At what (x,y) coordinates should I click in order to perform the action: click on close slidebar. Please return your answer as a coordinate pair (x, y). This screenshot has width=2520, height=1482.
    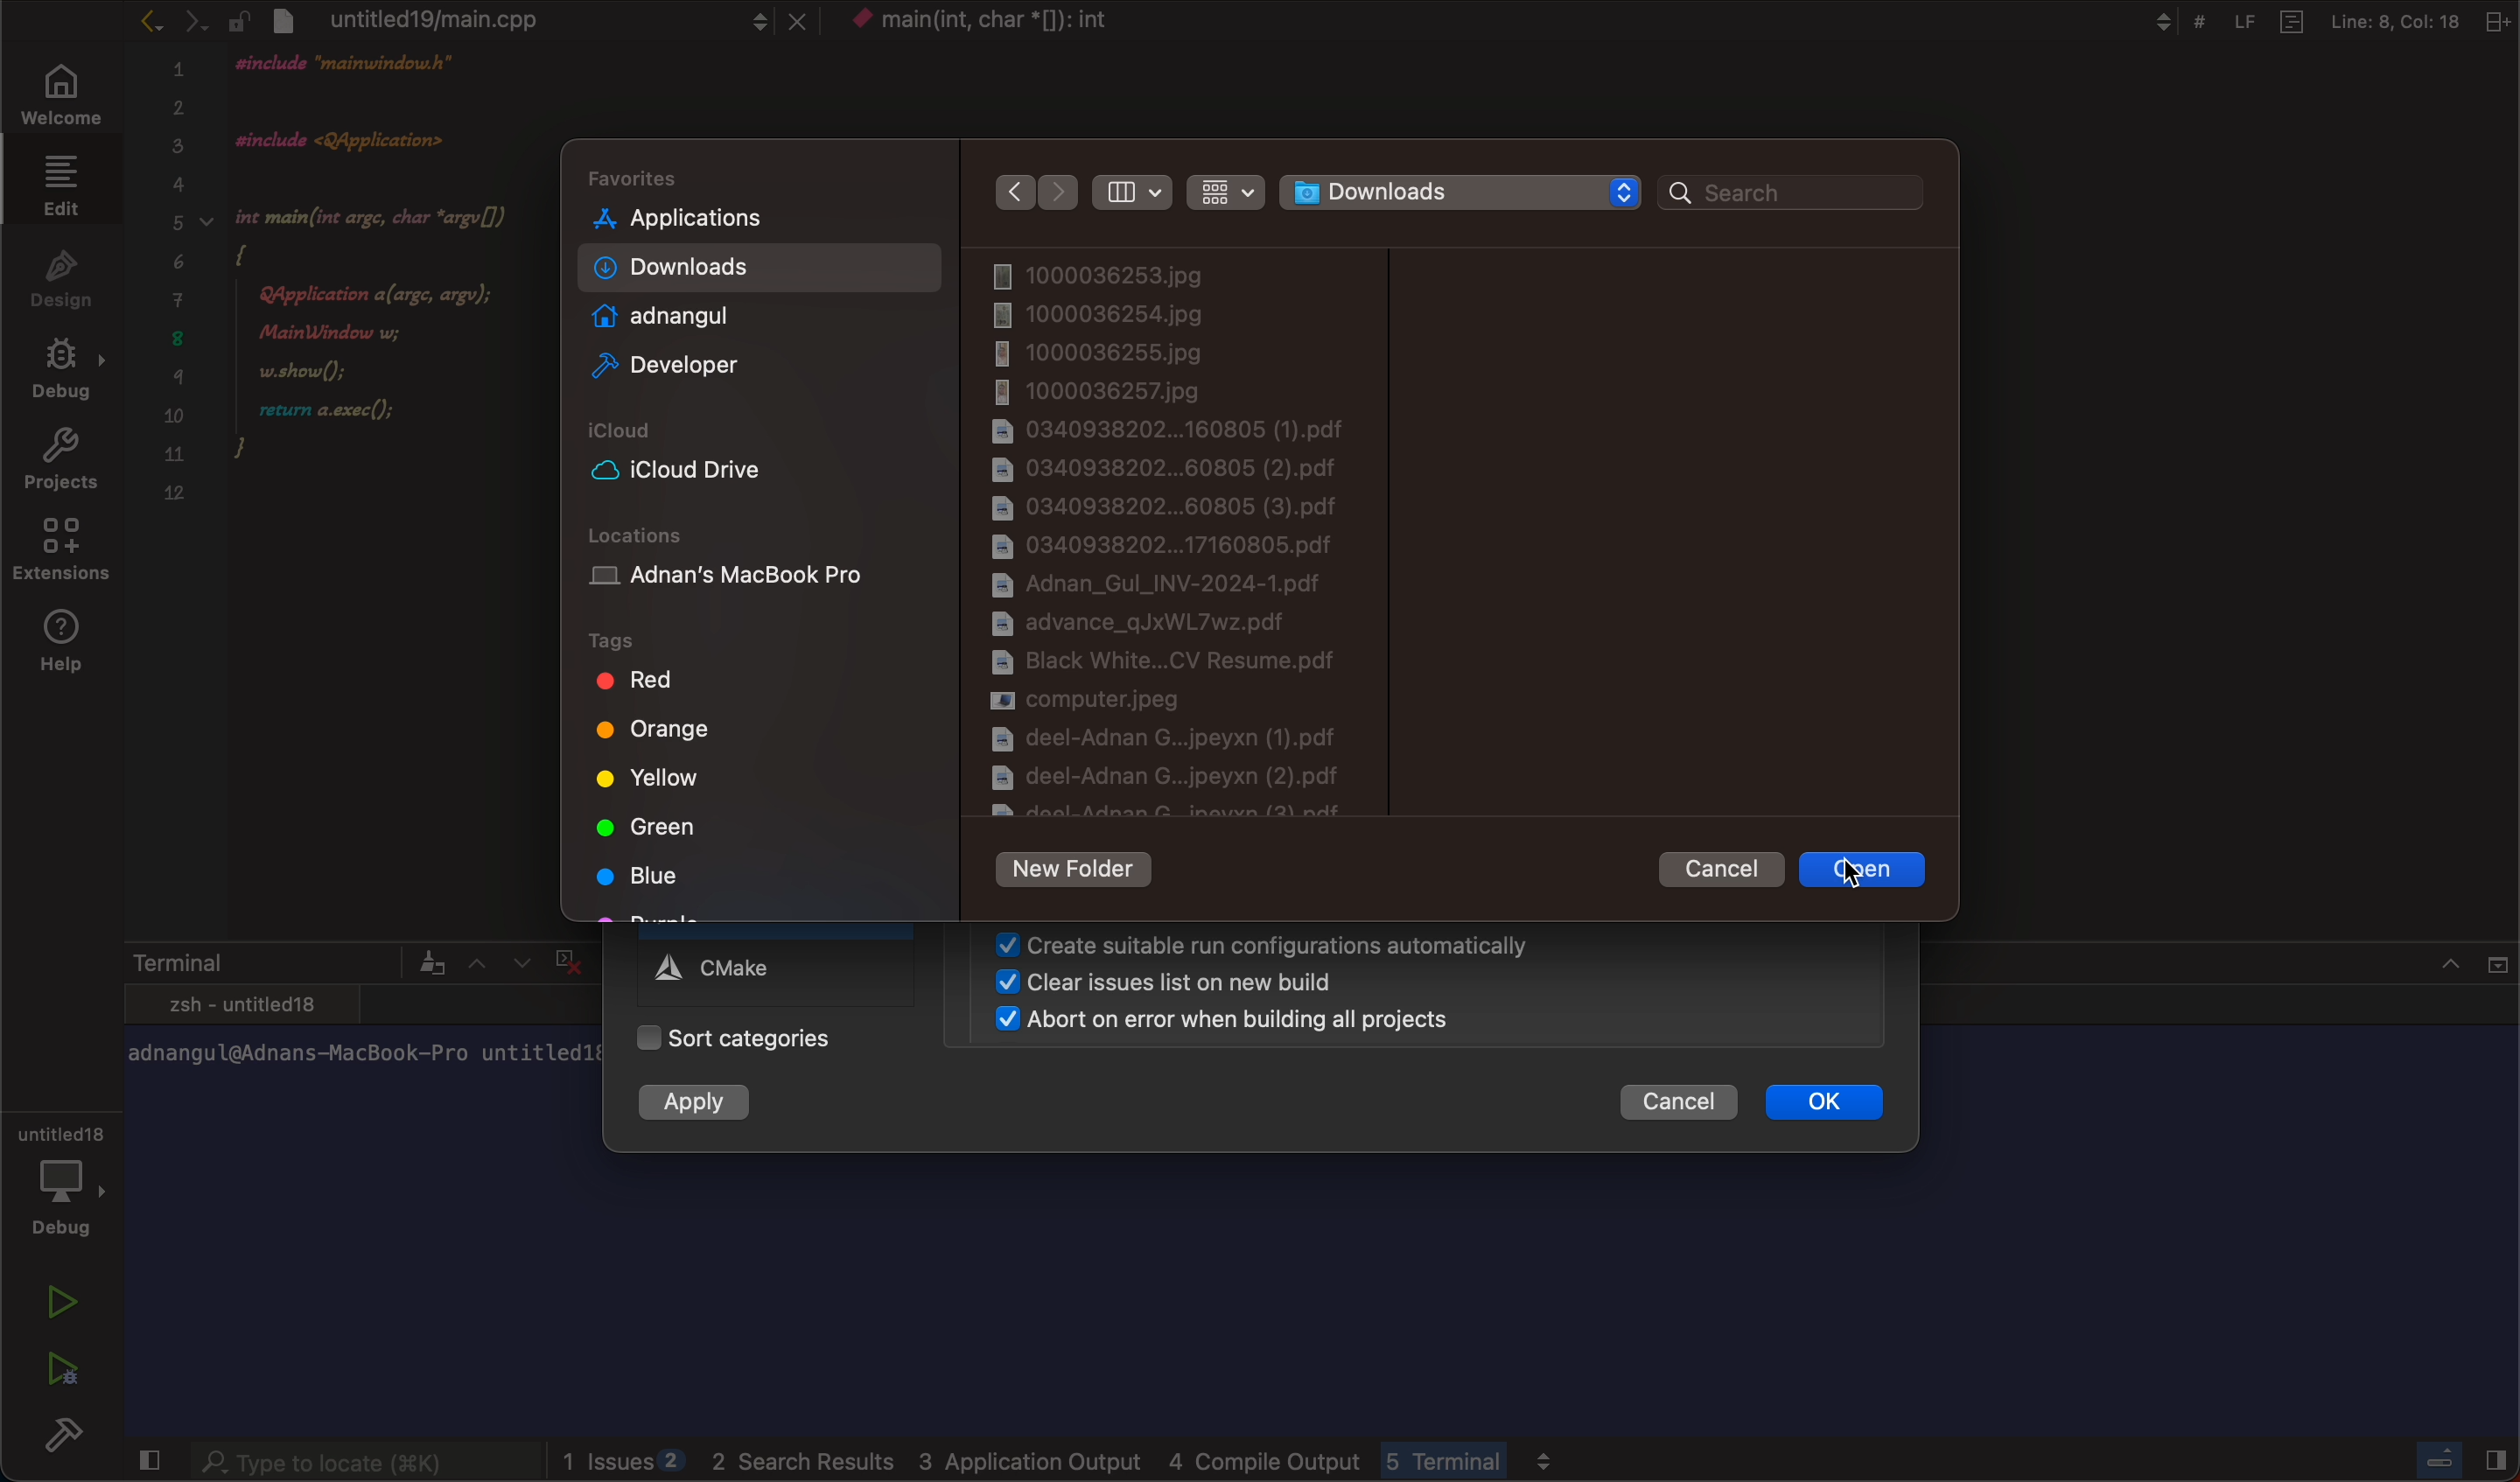
    Looking at the image, I should click on (141, 1459).